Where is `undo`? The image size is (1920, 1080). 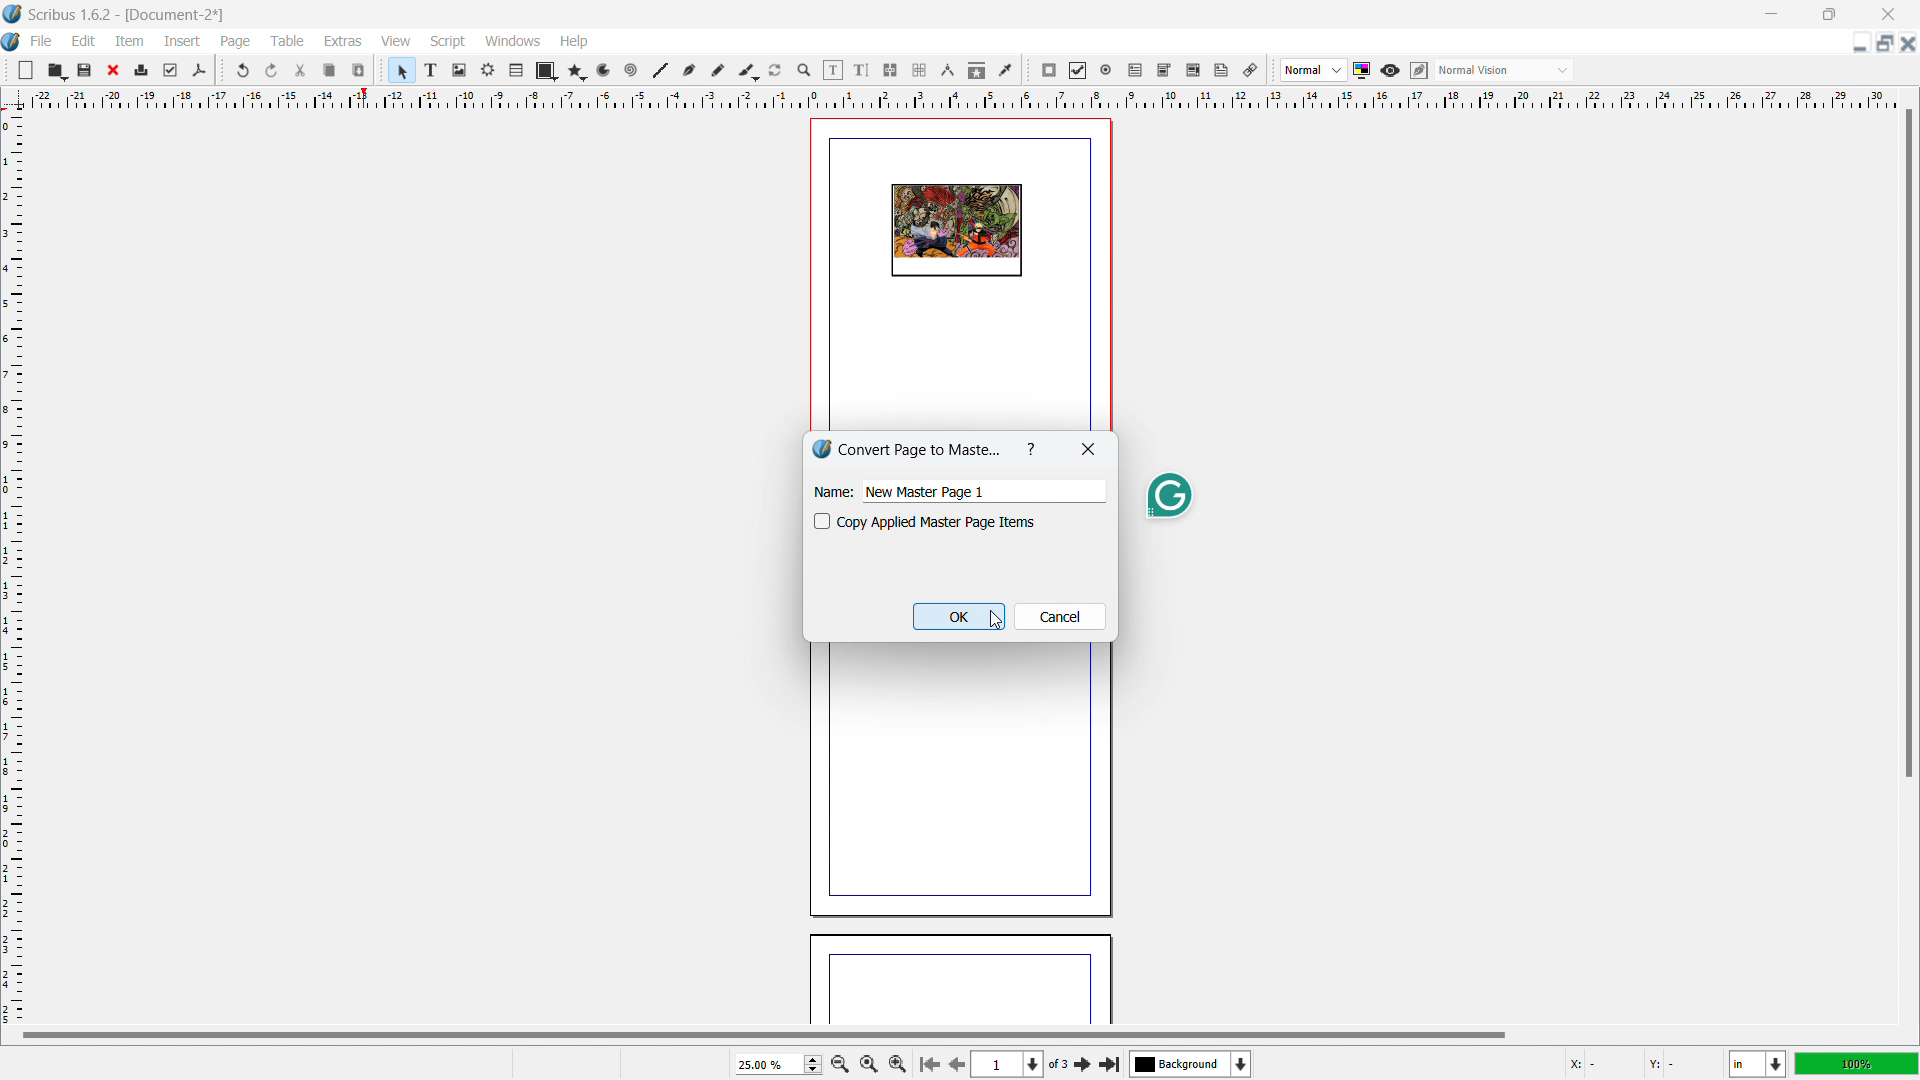
undo is located at coordinates (245, 70).